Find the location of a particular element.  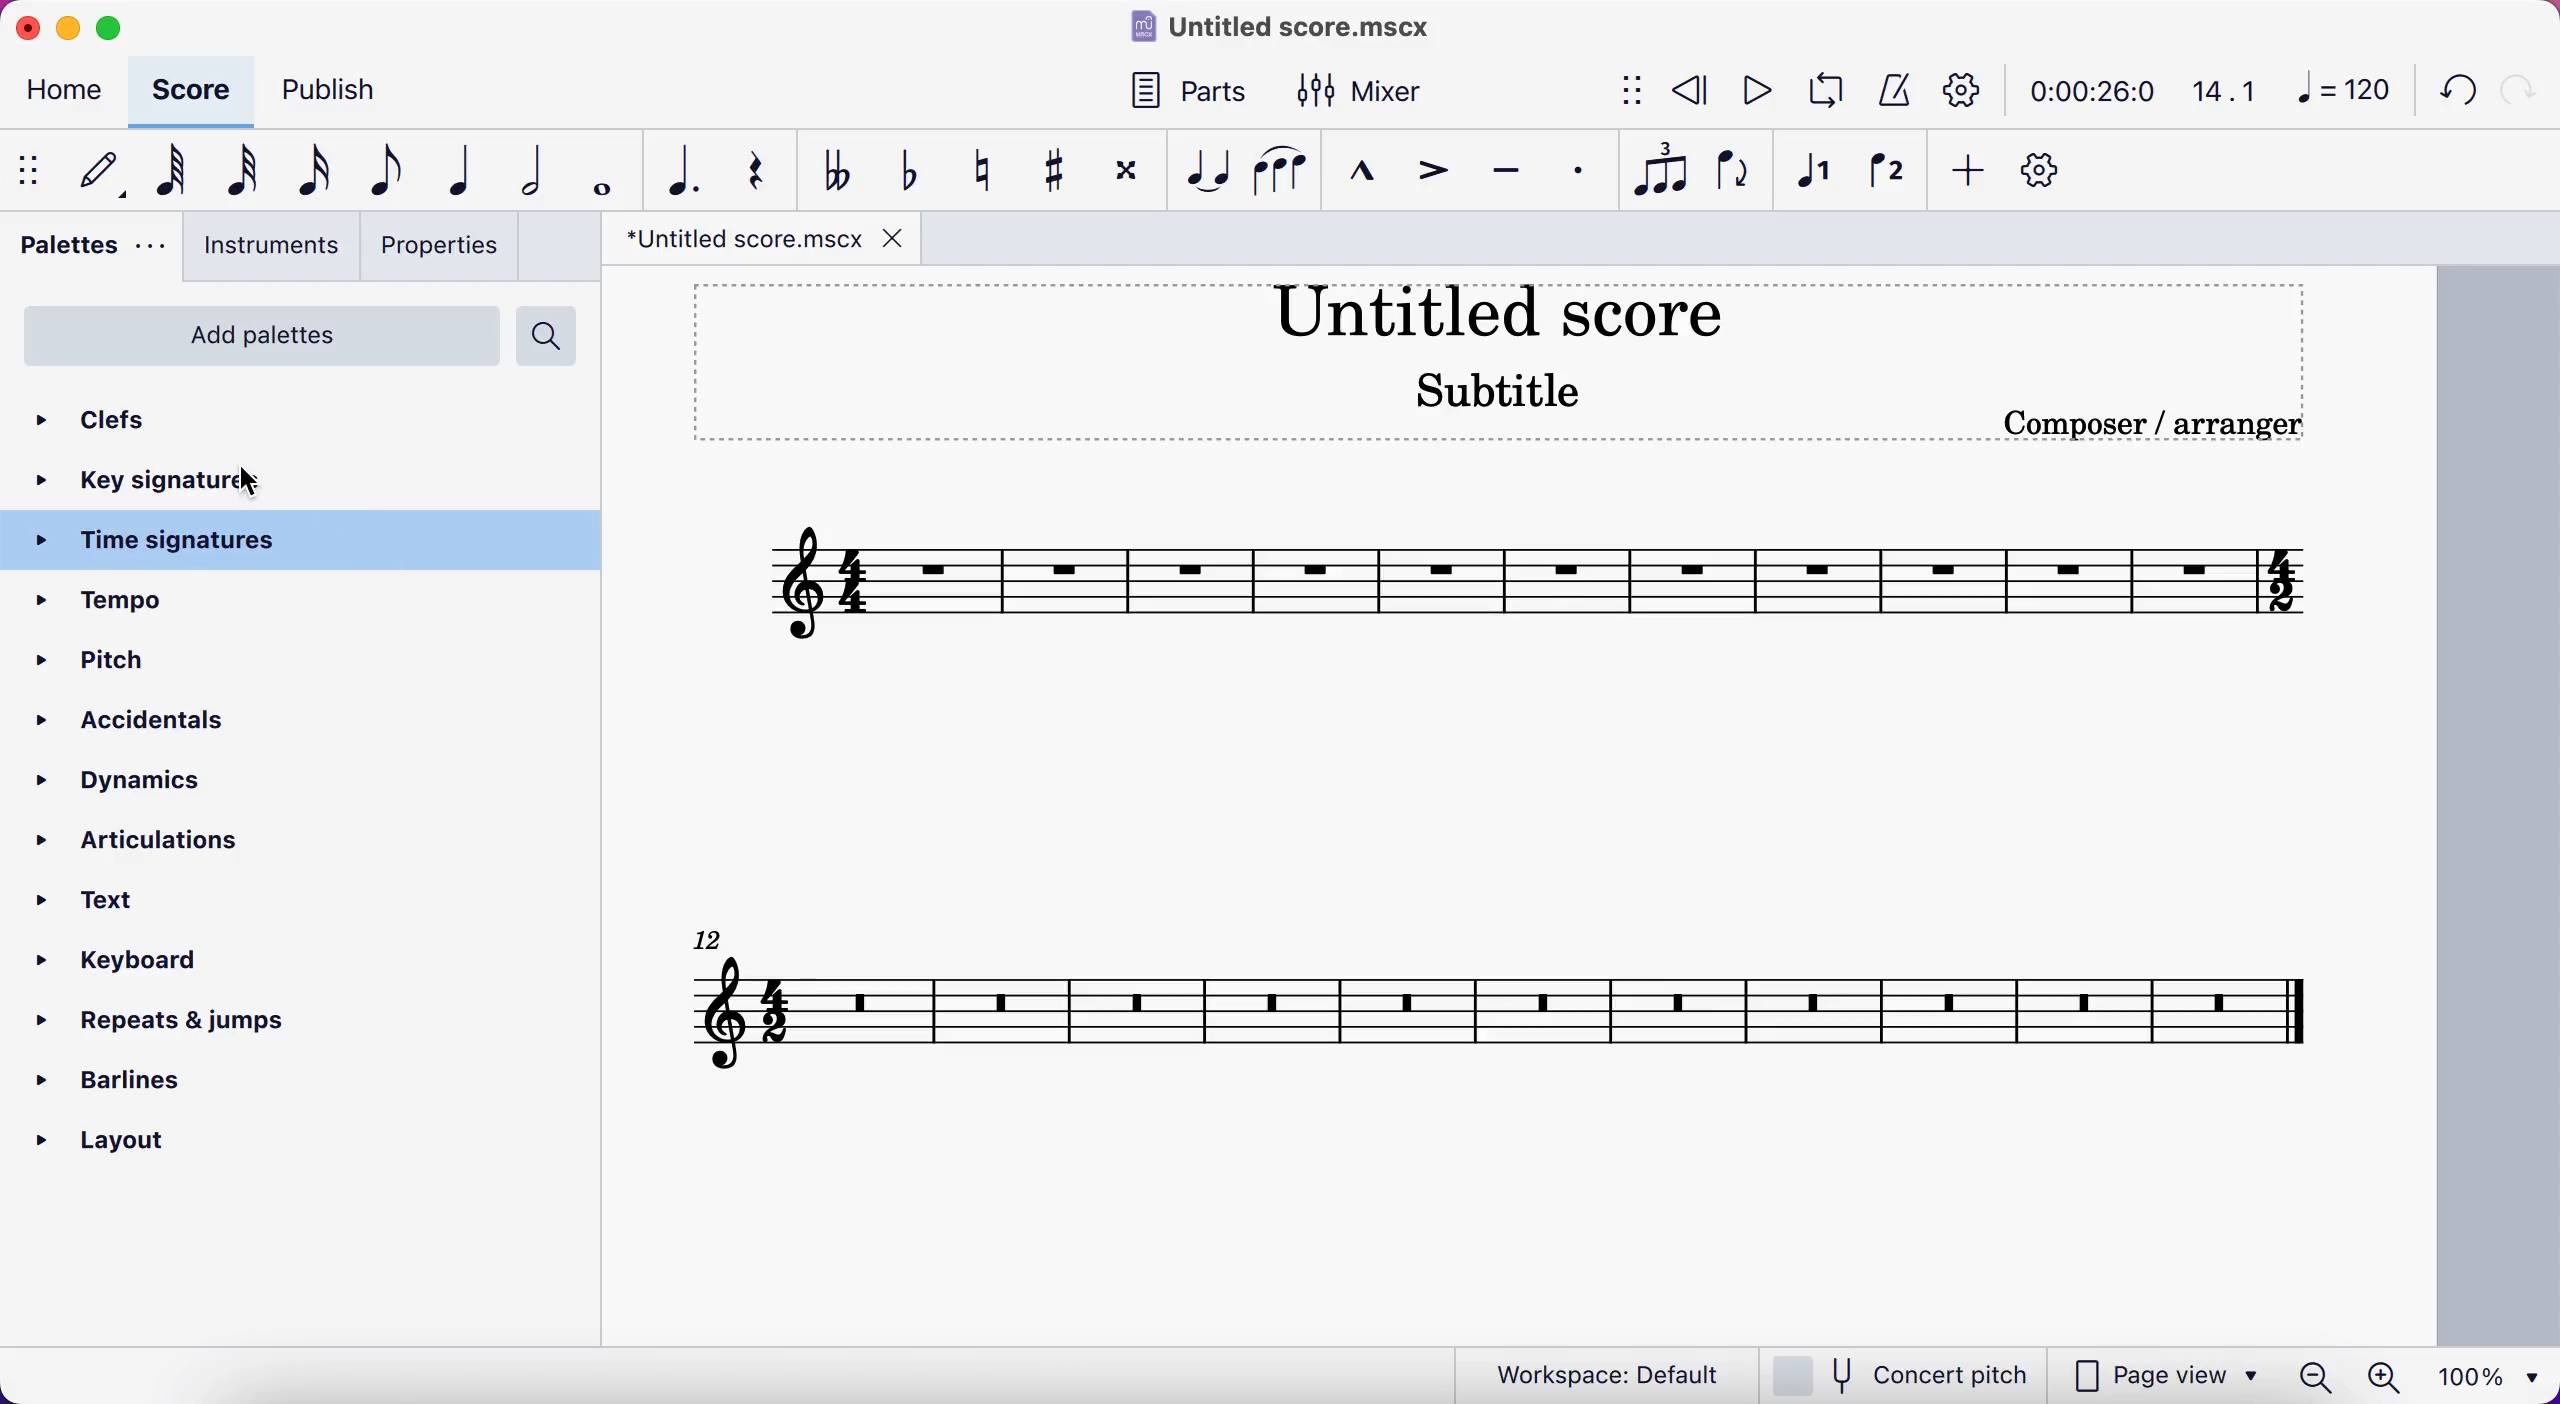

slur is located at coordinates (1285, 179).